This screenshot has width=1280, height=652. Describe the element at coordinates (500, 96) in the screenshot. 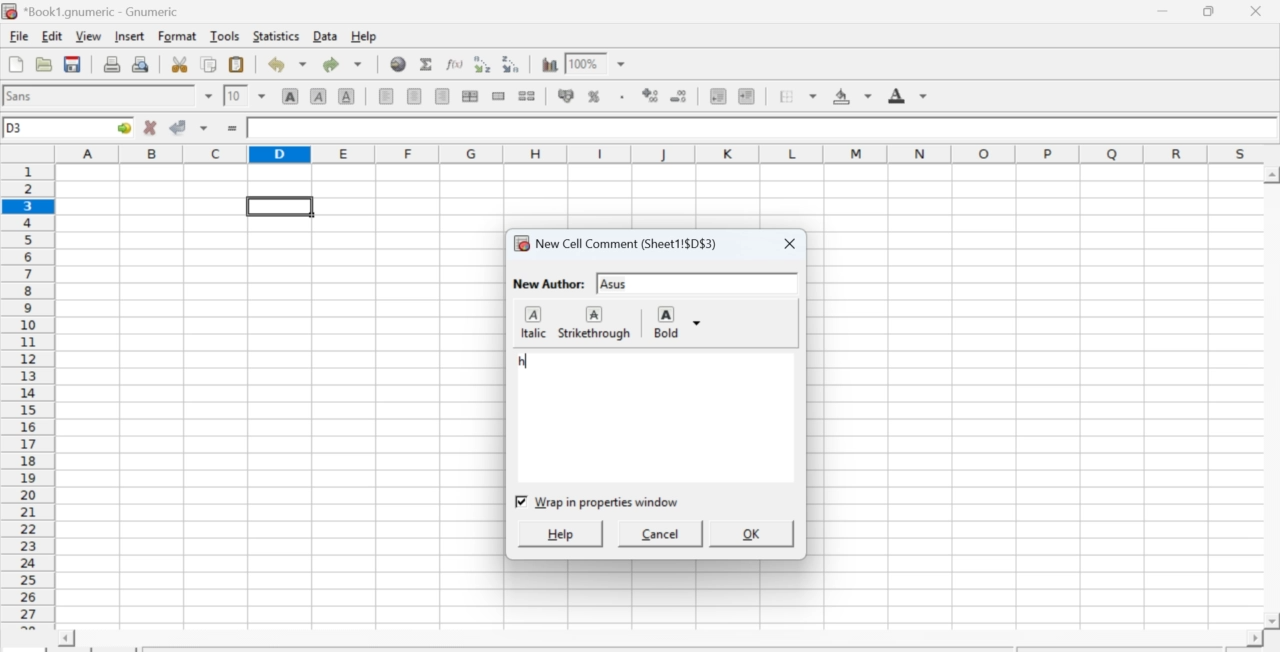

I see `Merge cells` at that location.